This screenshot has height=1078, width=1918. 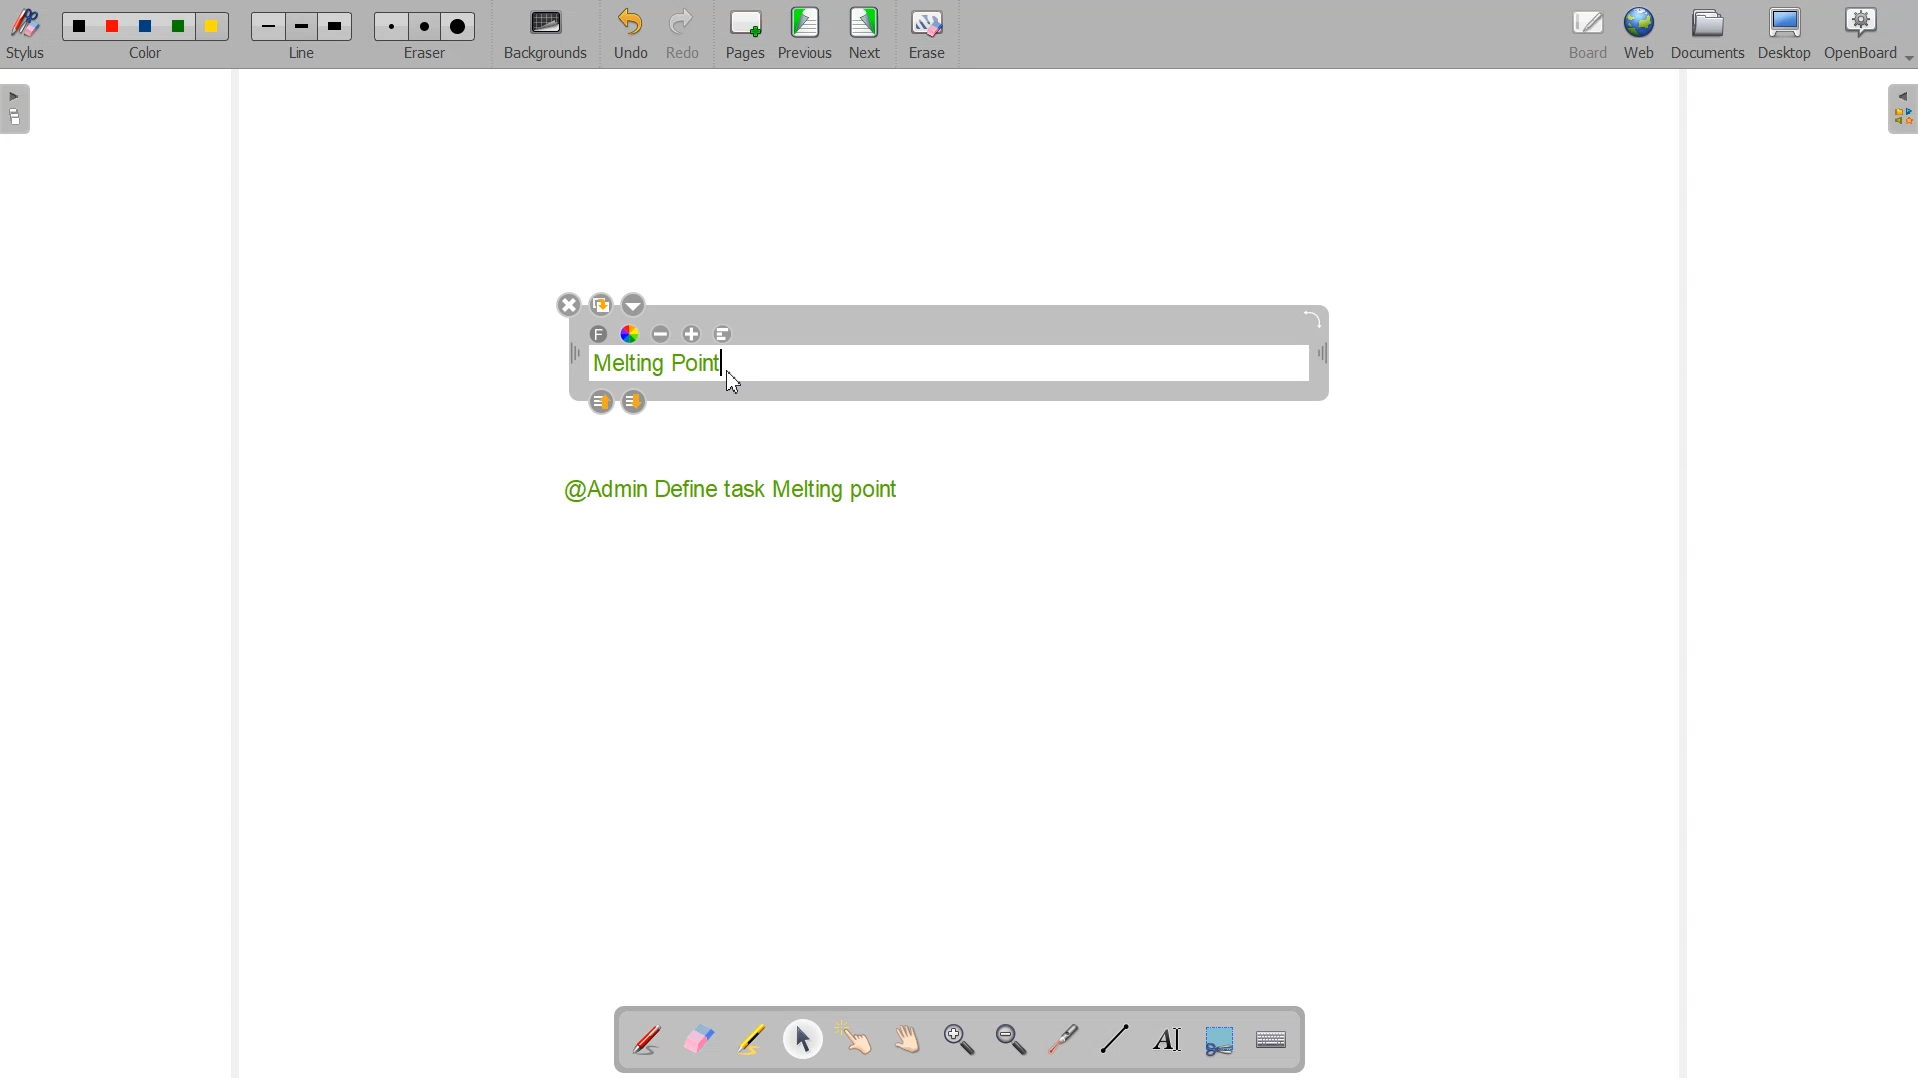 I want to click on Line, so click(x=301, y=35).